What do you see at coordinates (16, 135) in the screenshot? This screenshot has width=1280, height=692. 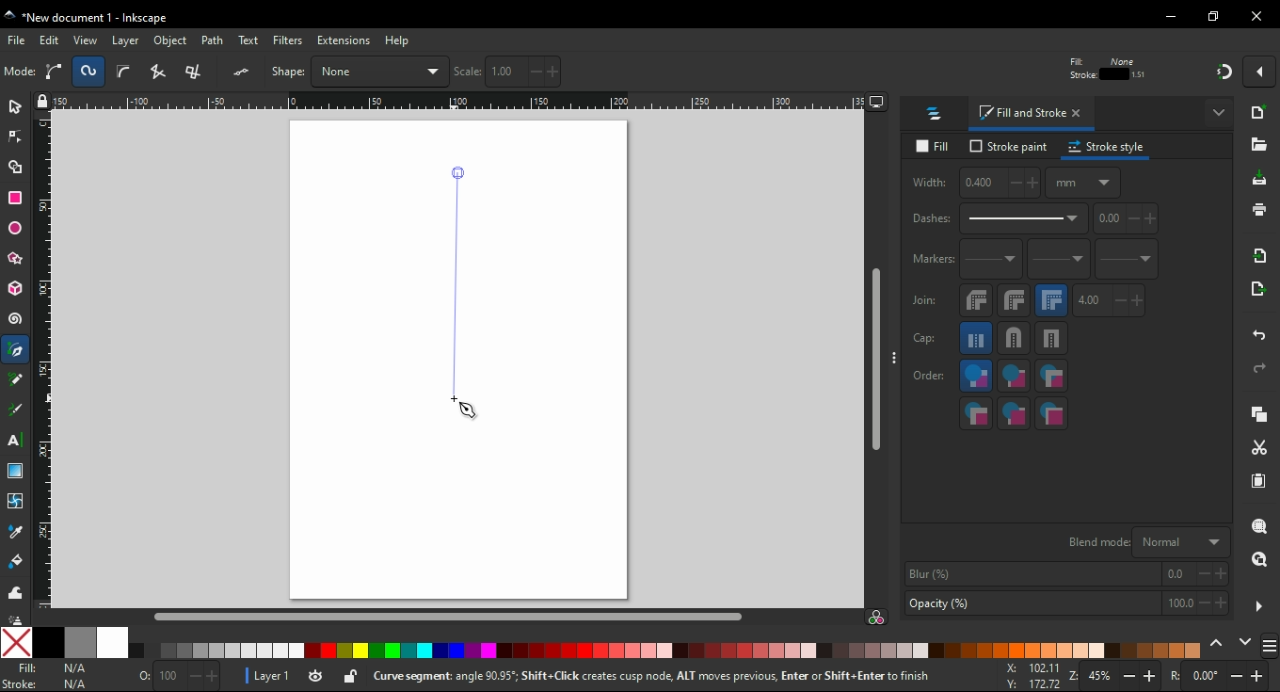 I see `node tool` at bounding box center [16, 135].